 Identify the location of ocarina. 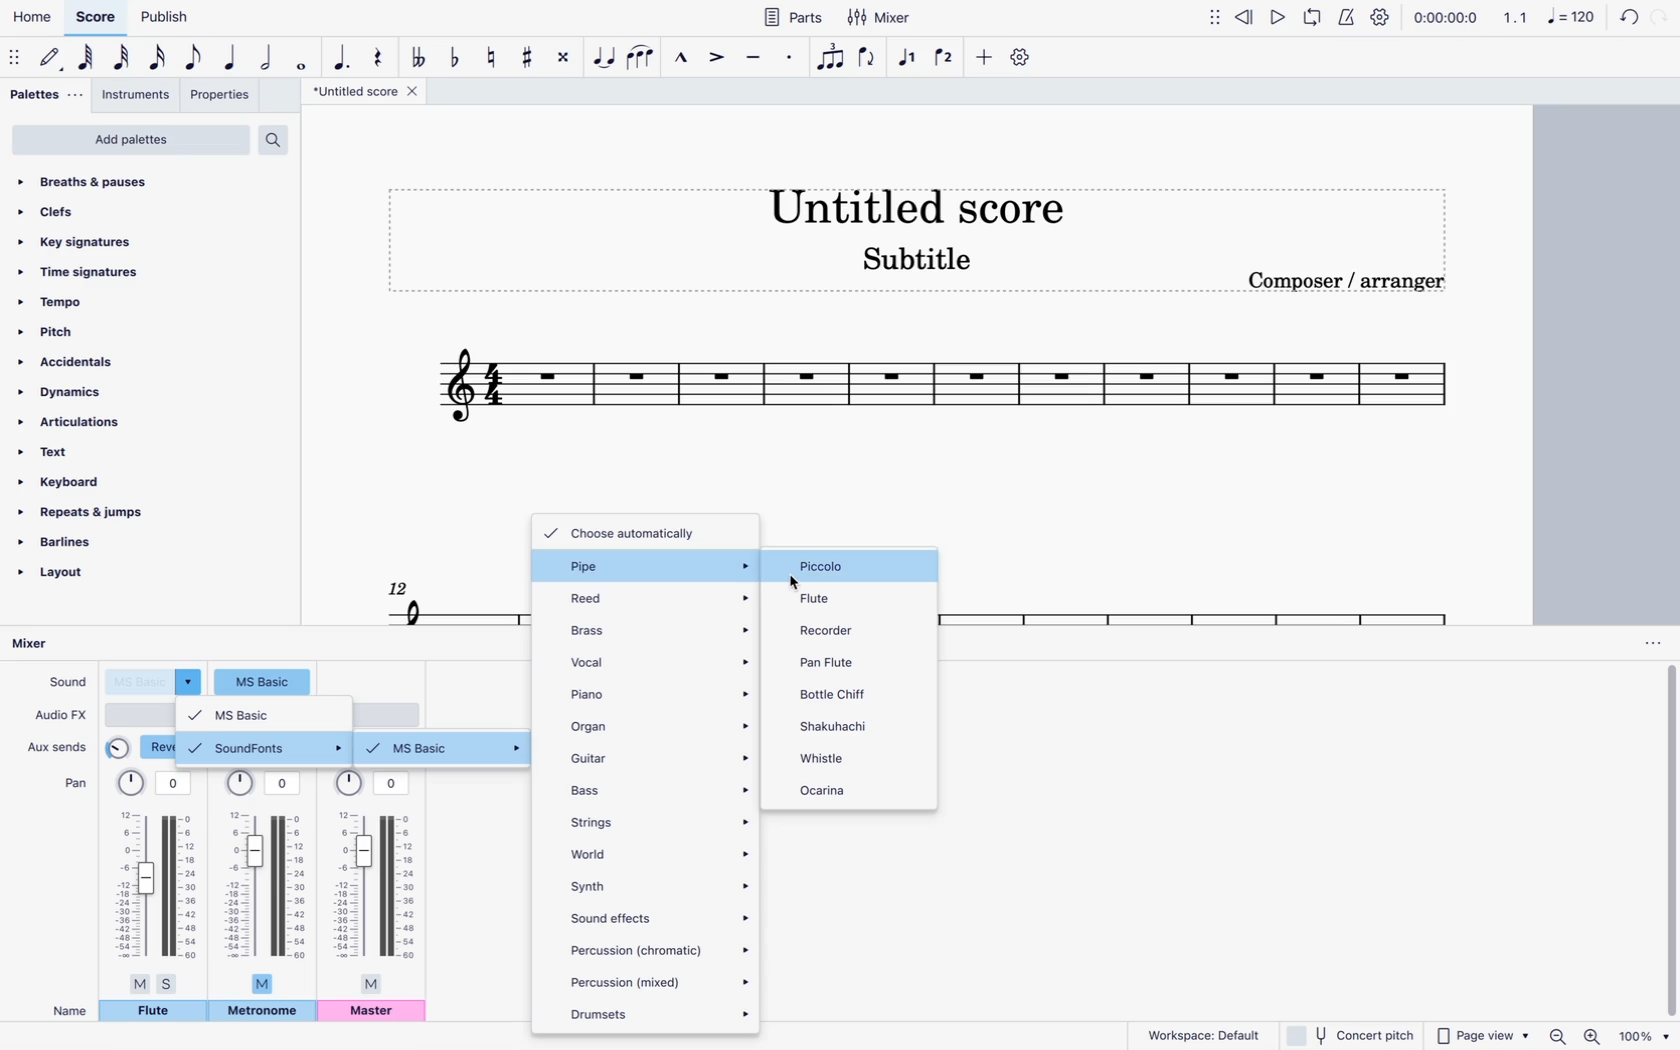
(829, 794).